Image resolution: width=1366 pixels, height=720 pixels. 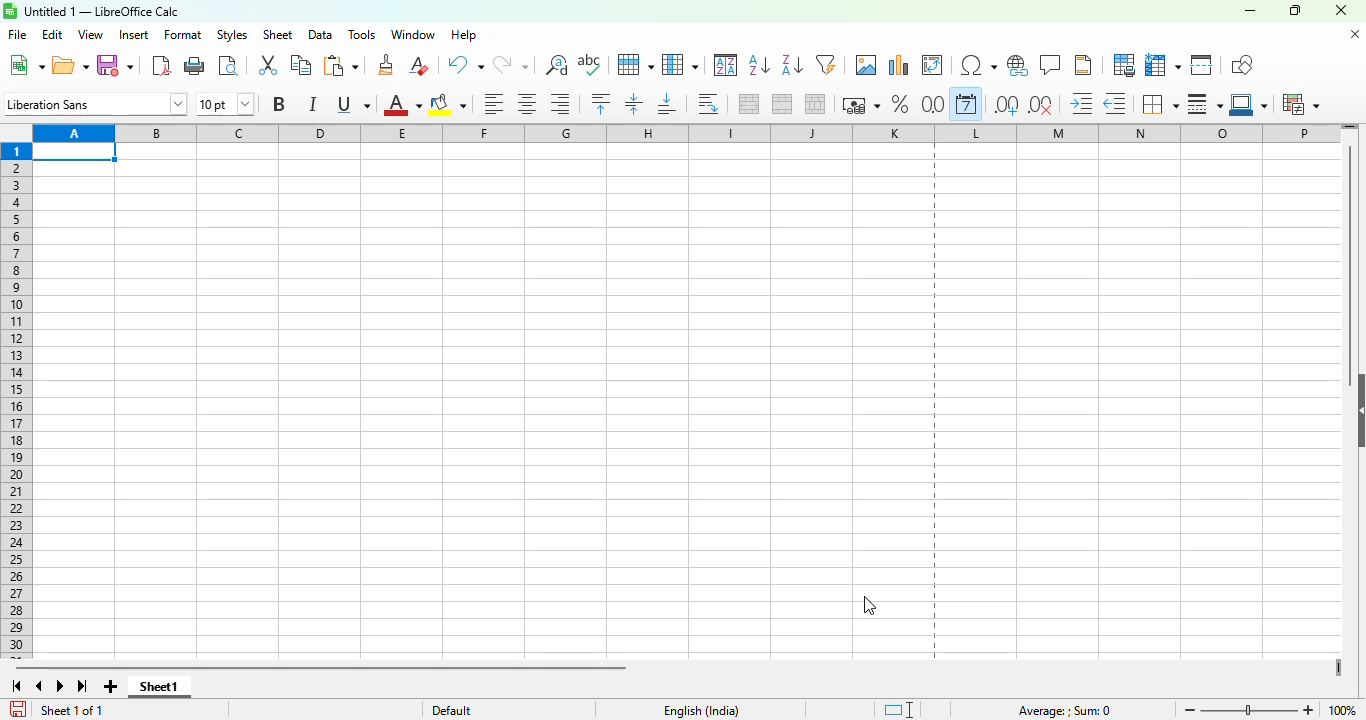 What do you see at coordinates (979, 65) in the screenshot?
I see `insert special characters` at bounding box center [979, 65].